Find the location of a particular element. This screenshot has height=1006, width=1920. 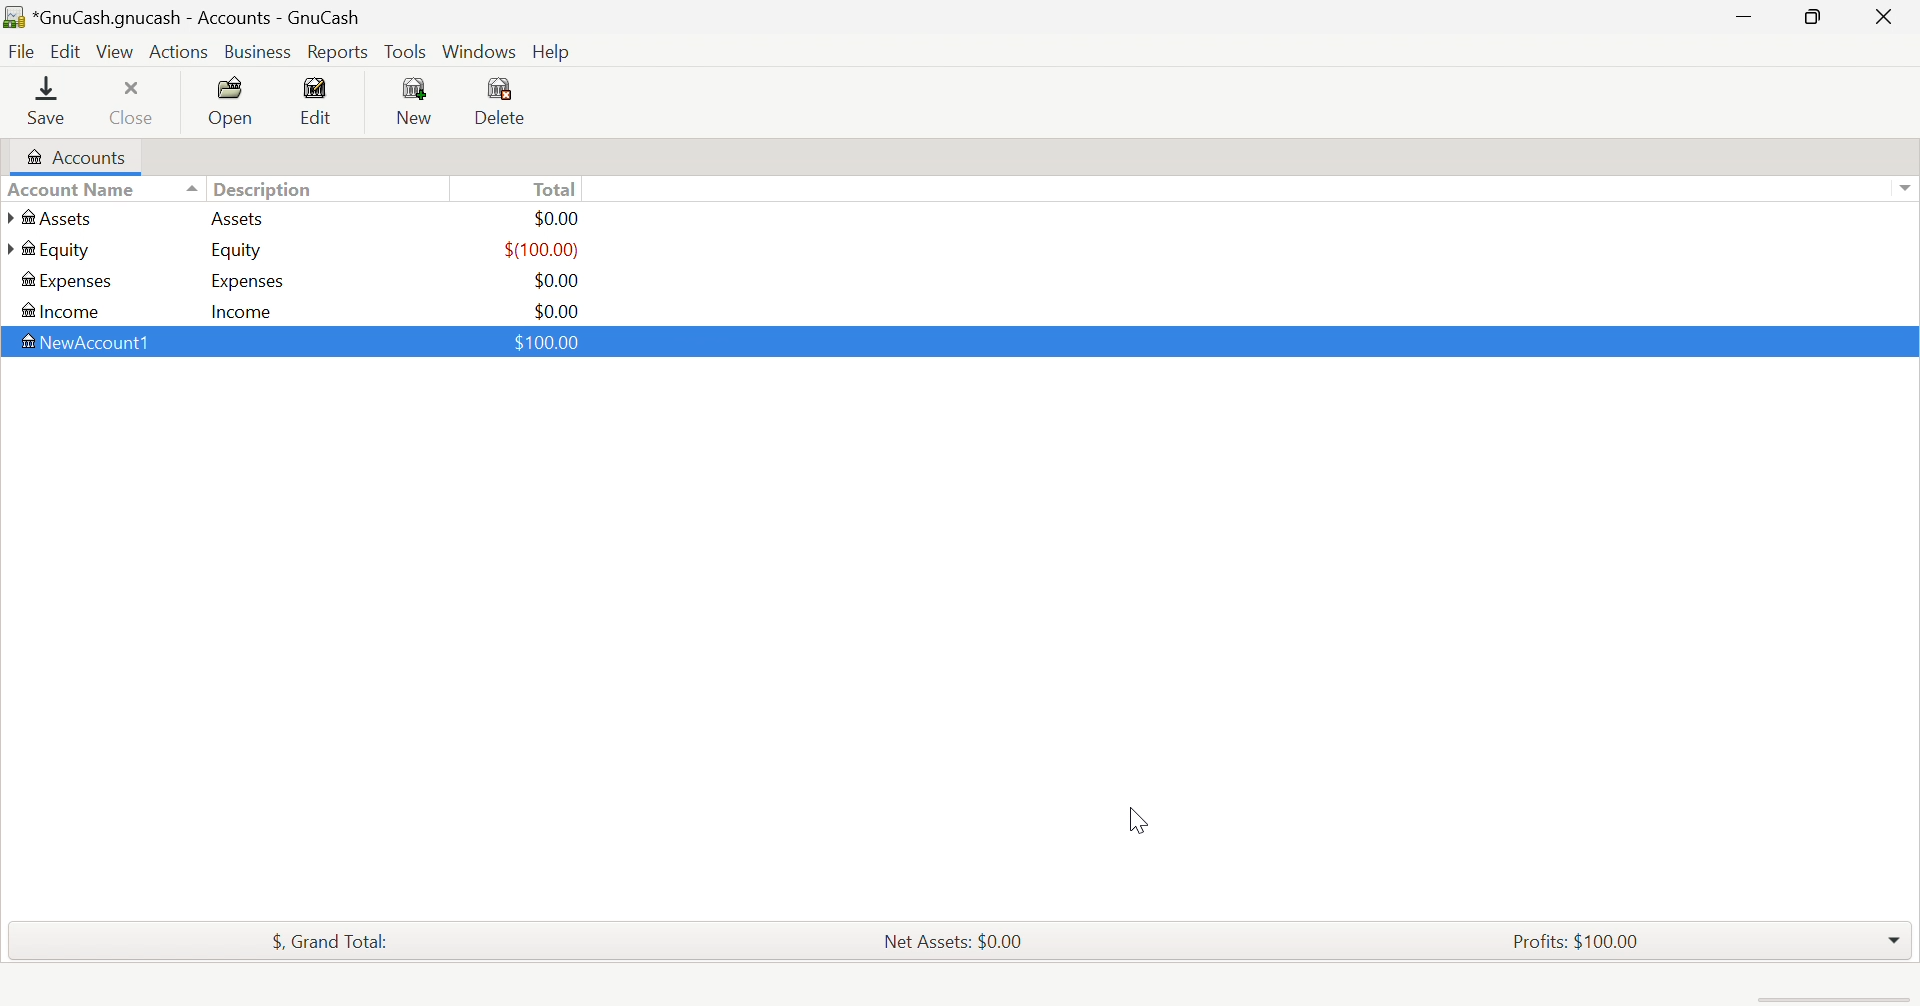

Income is located at coordinates (249, 310).